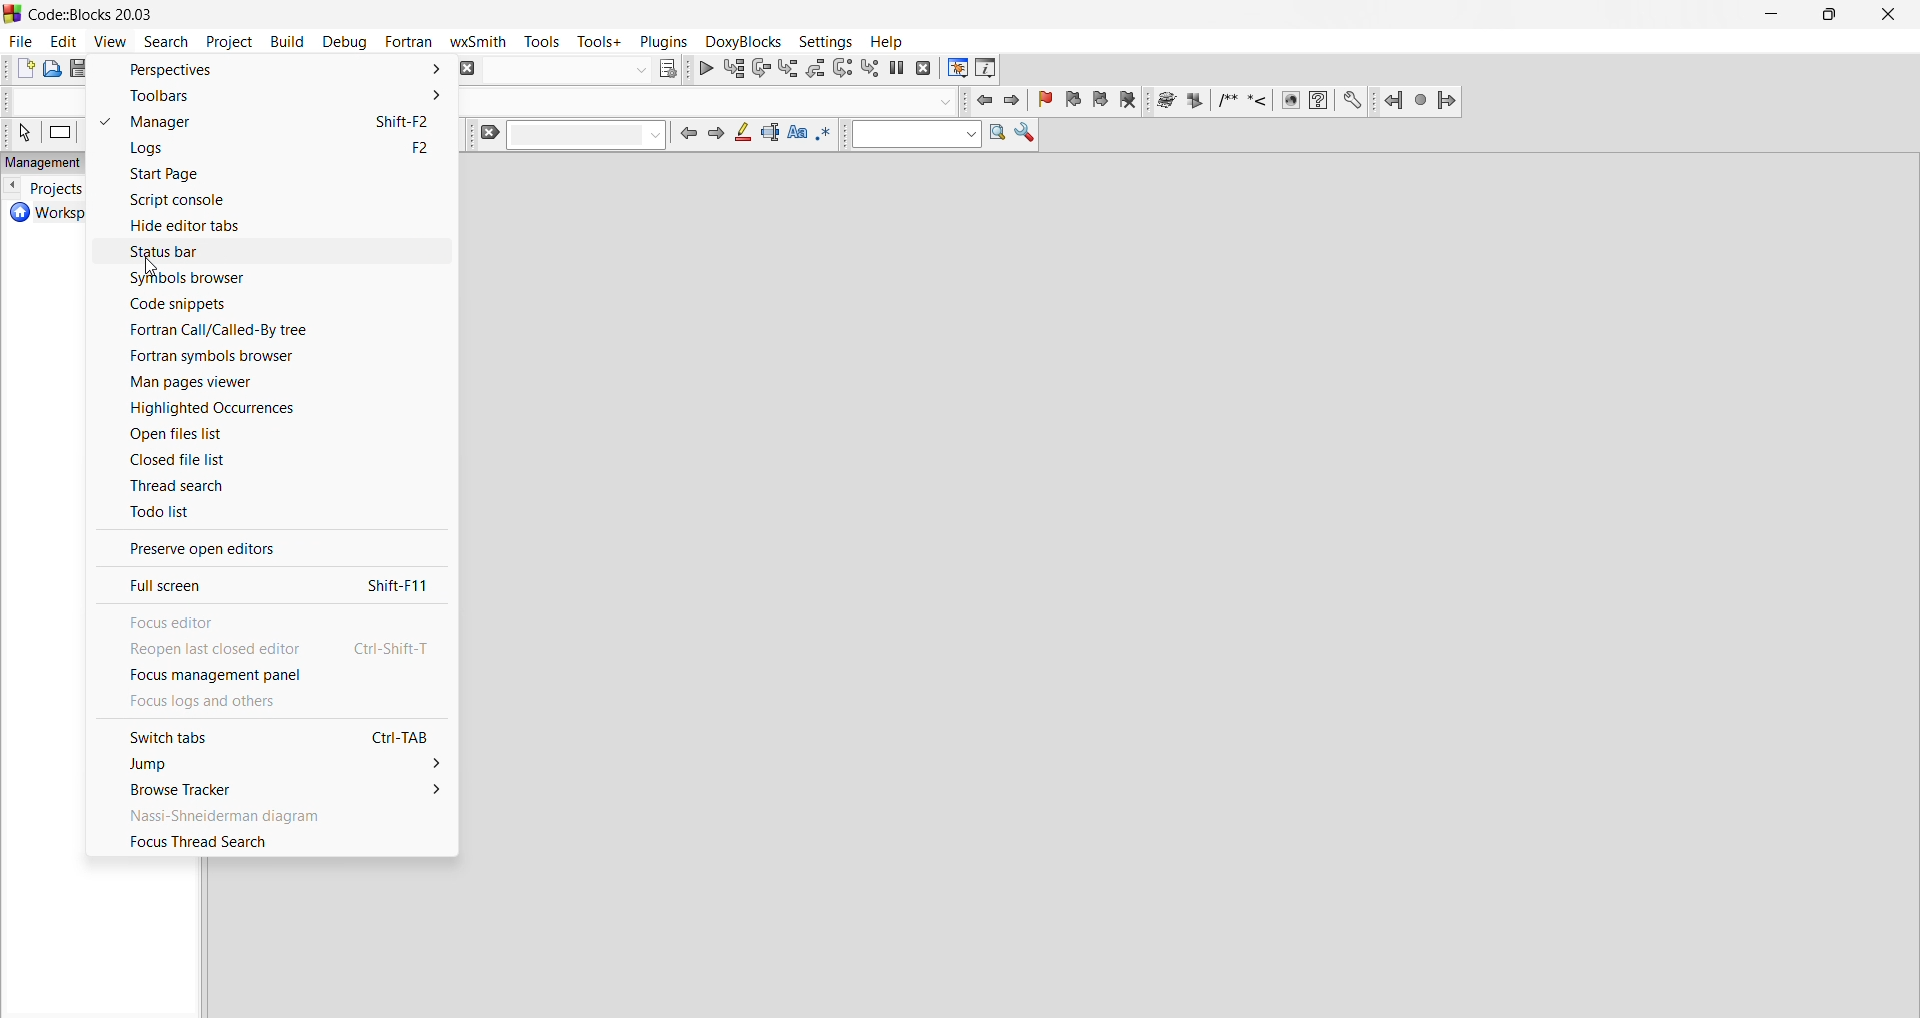 The width and height of the screenshot is (1920, 1018). I want to click on debug/continue, so click(706, 73).